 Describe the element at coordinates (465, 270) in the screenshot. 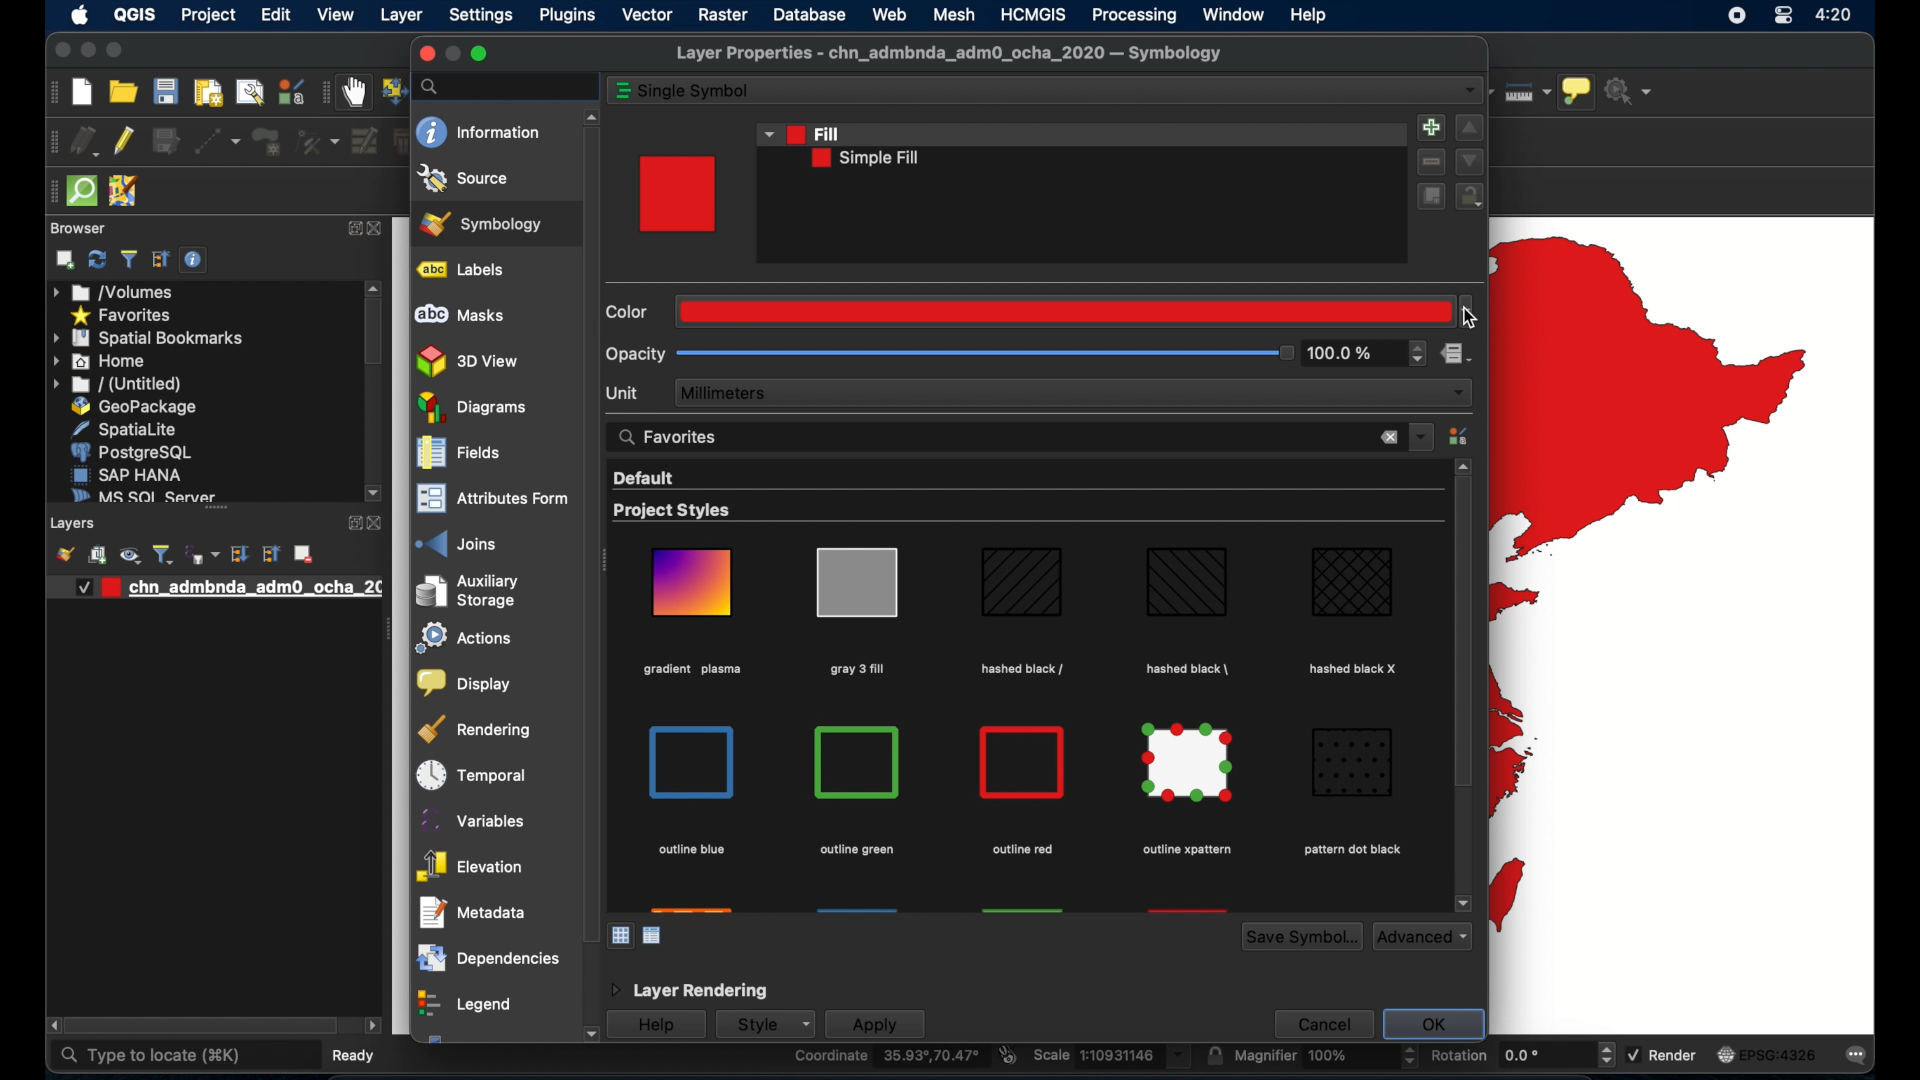

I see `labels` at that location.